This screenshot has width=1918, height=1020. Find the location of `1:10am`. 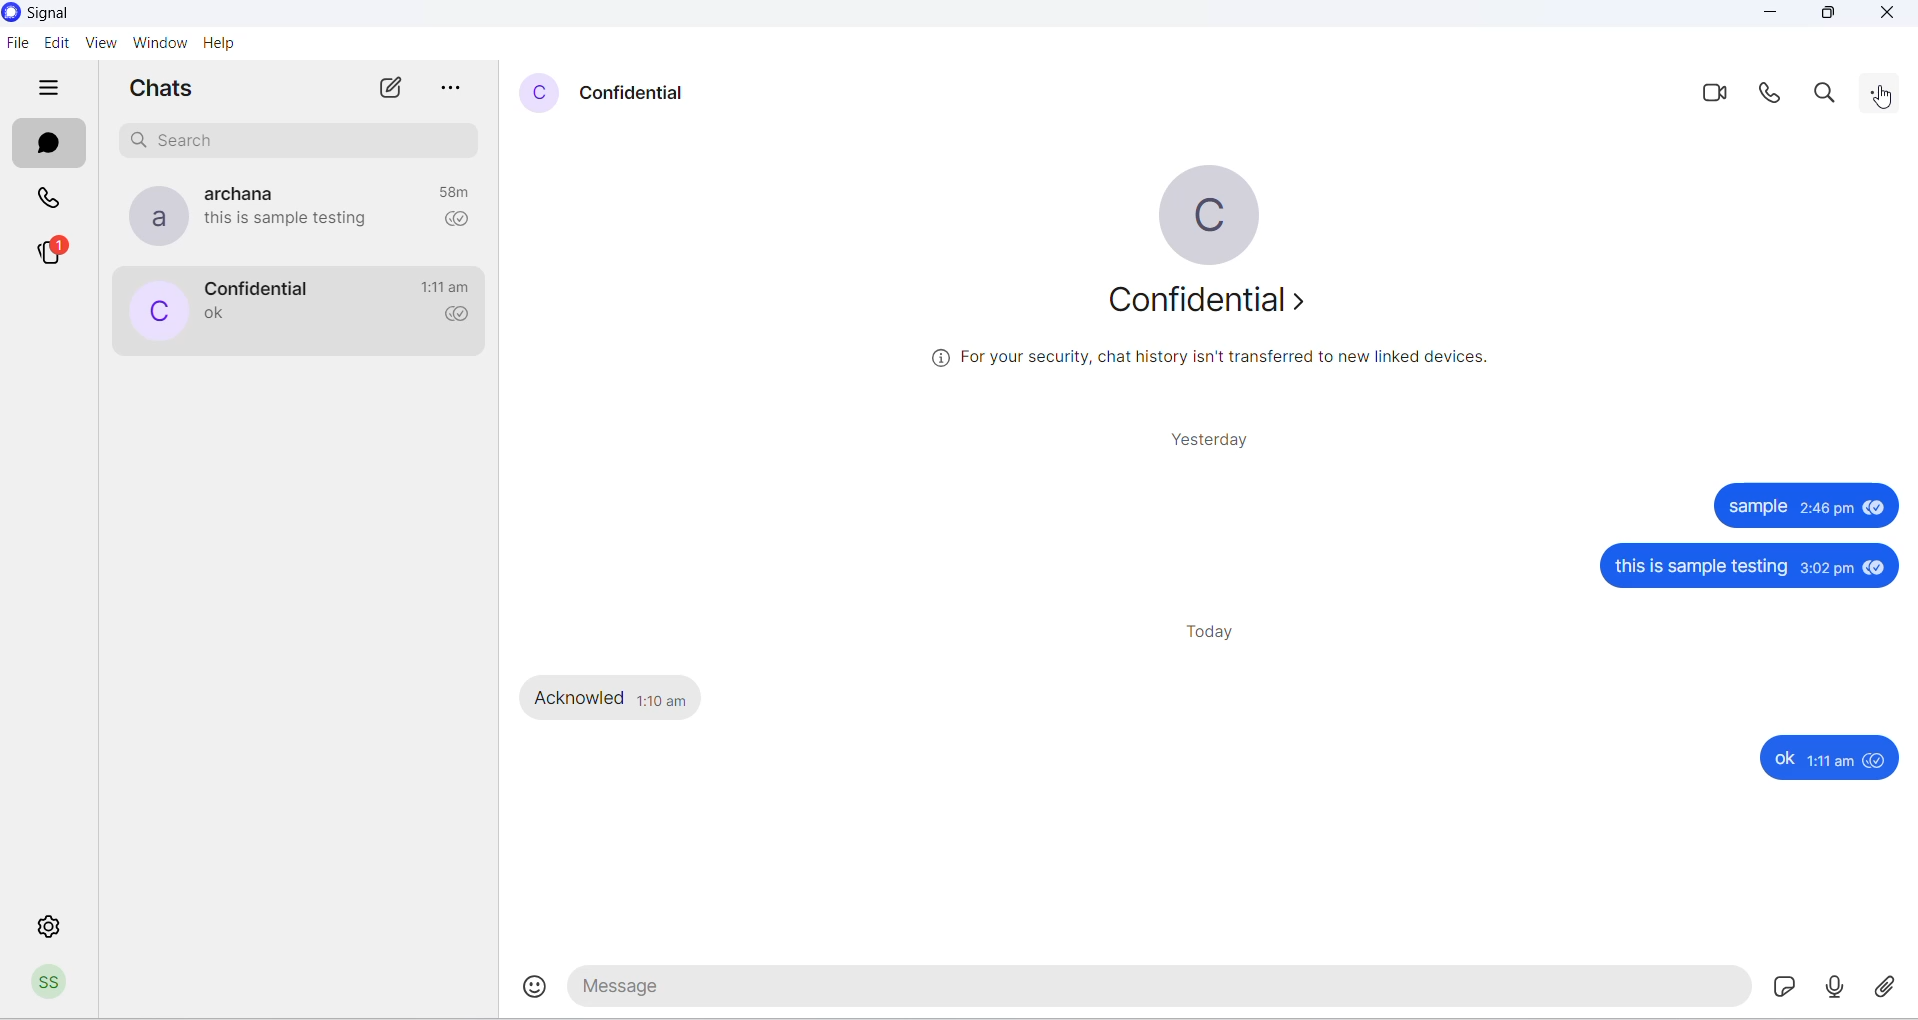

1:10am is located at coordinates (661, 697).